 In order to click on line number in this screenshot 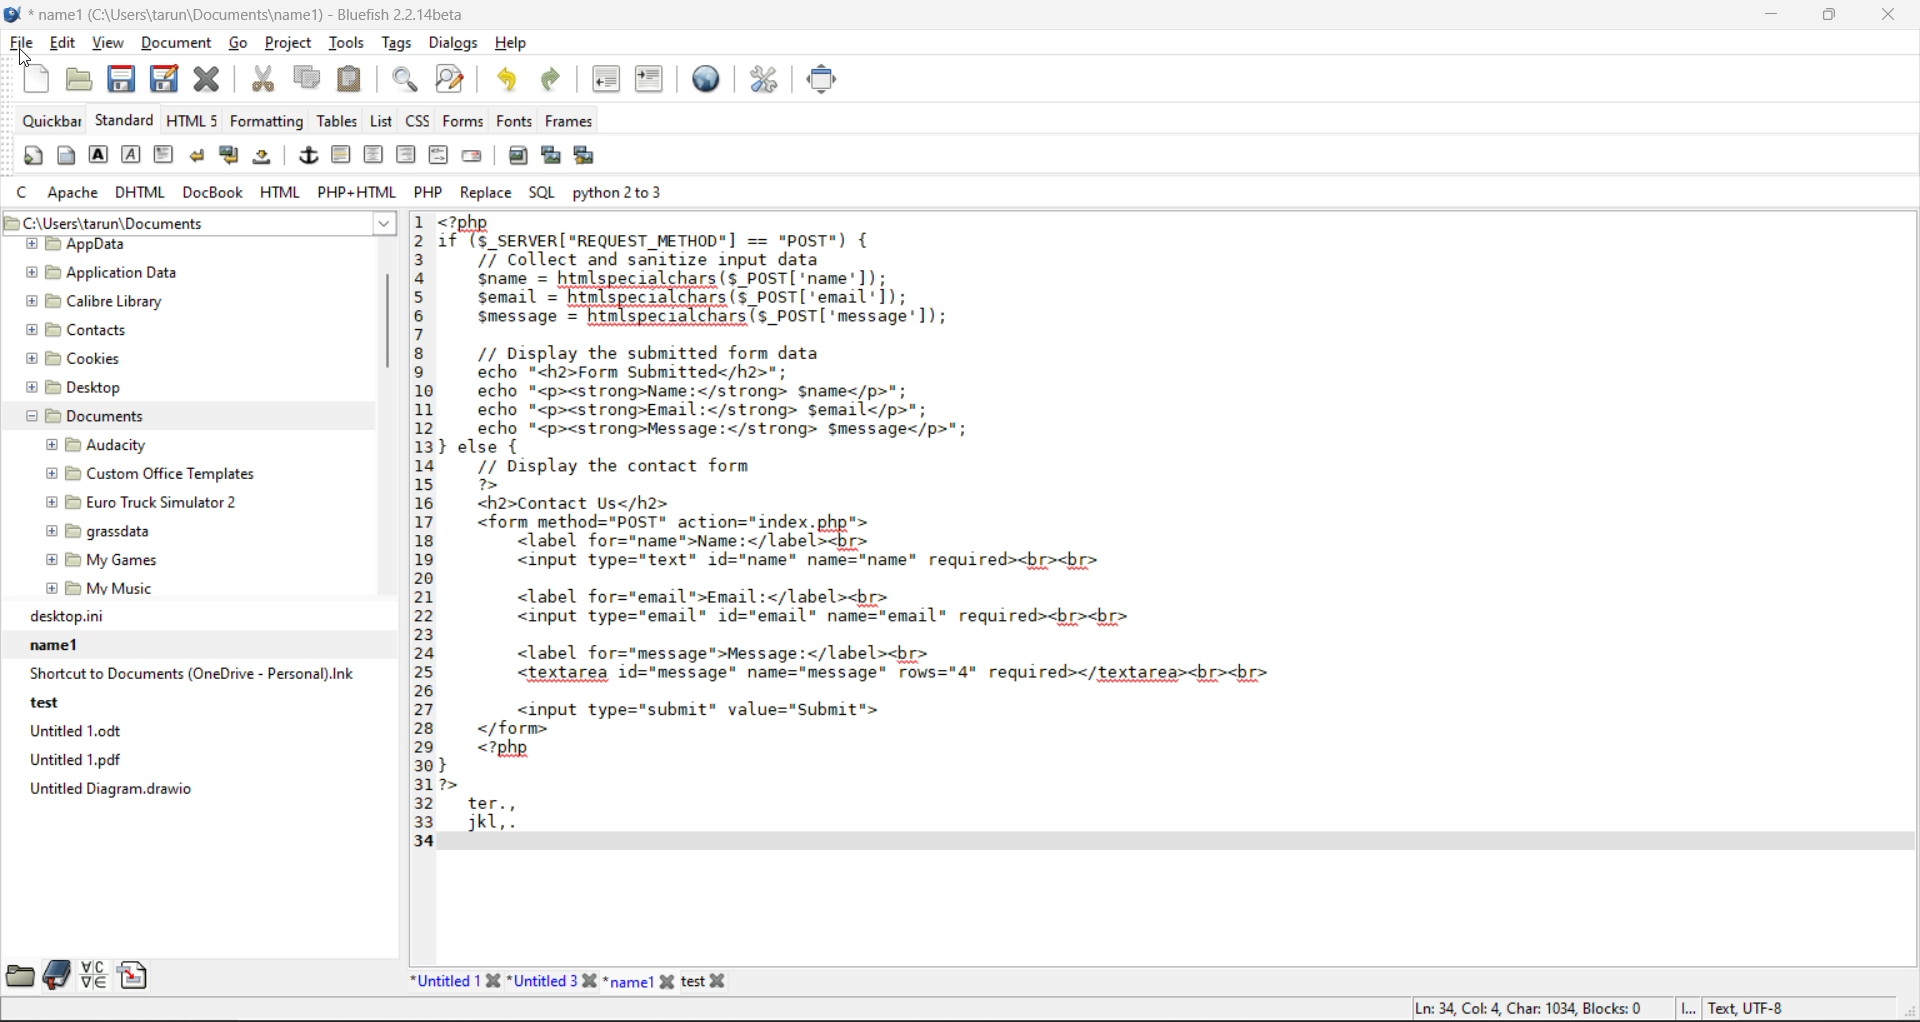, I will do `click(422, 531)`.